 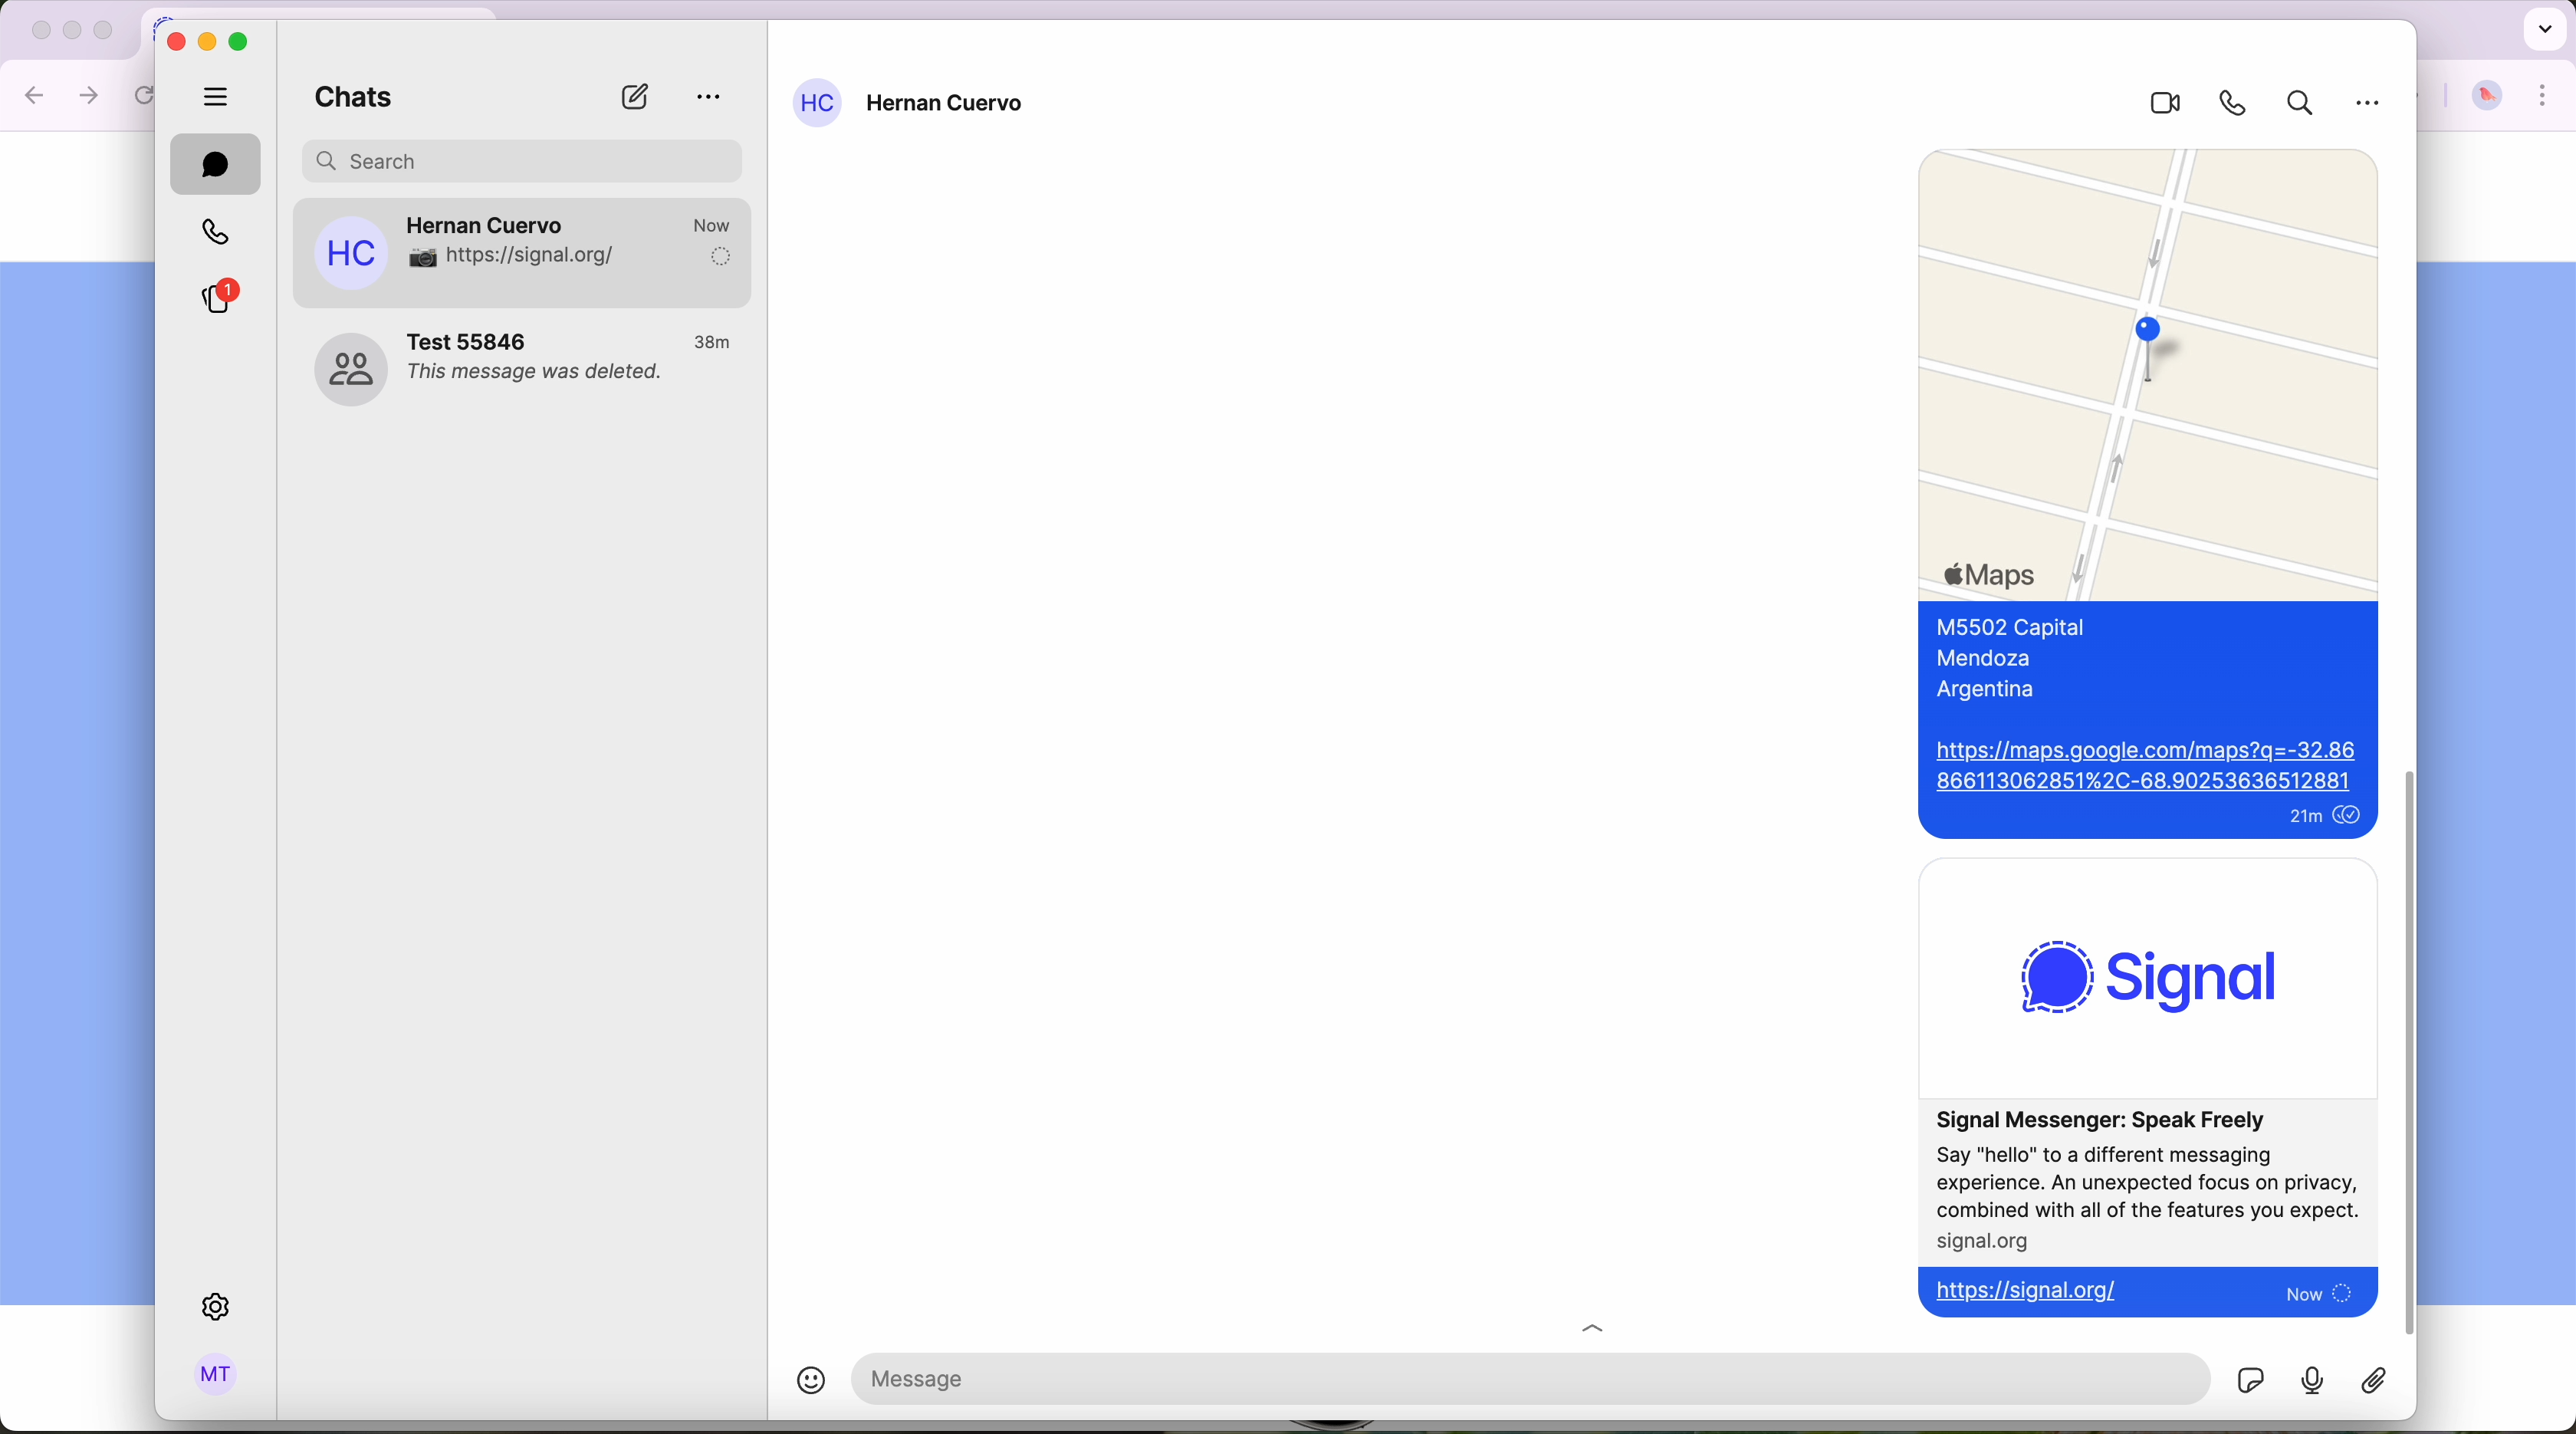 I want to click on Hernan Cuervo, so click(x=949, y=106).